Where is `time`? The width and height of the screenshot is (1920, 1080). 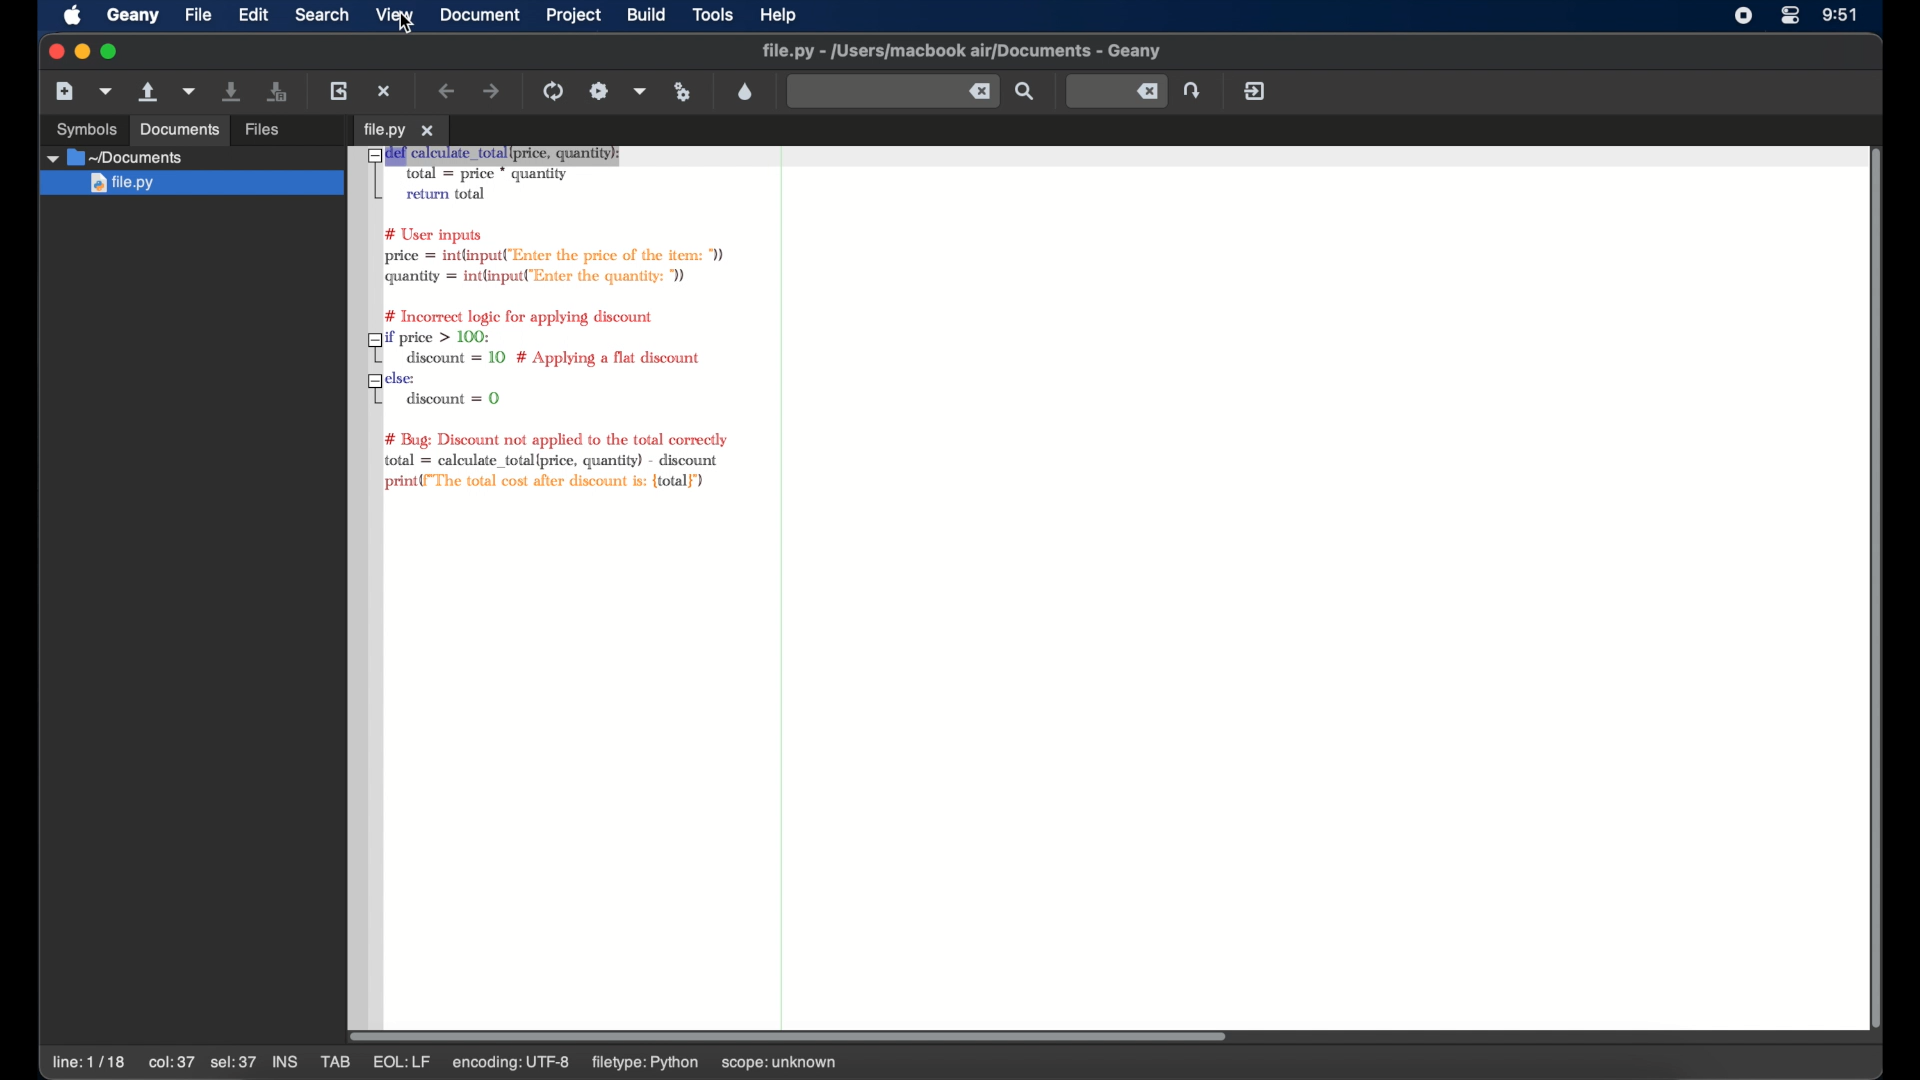 time is located at coordinates (1841, 15).